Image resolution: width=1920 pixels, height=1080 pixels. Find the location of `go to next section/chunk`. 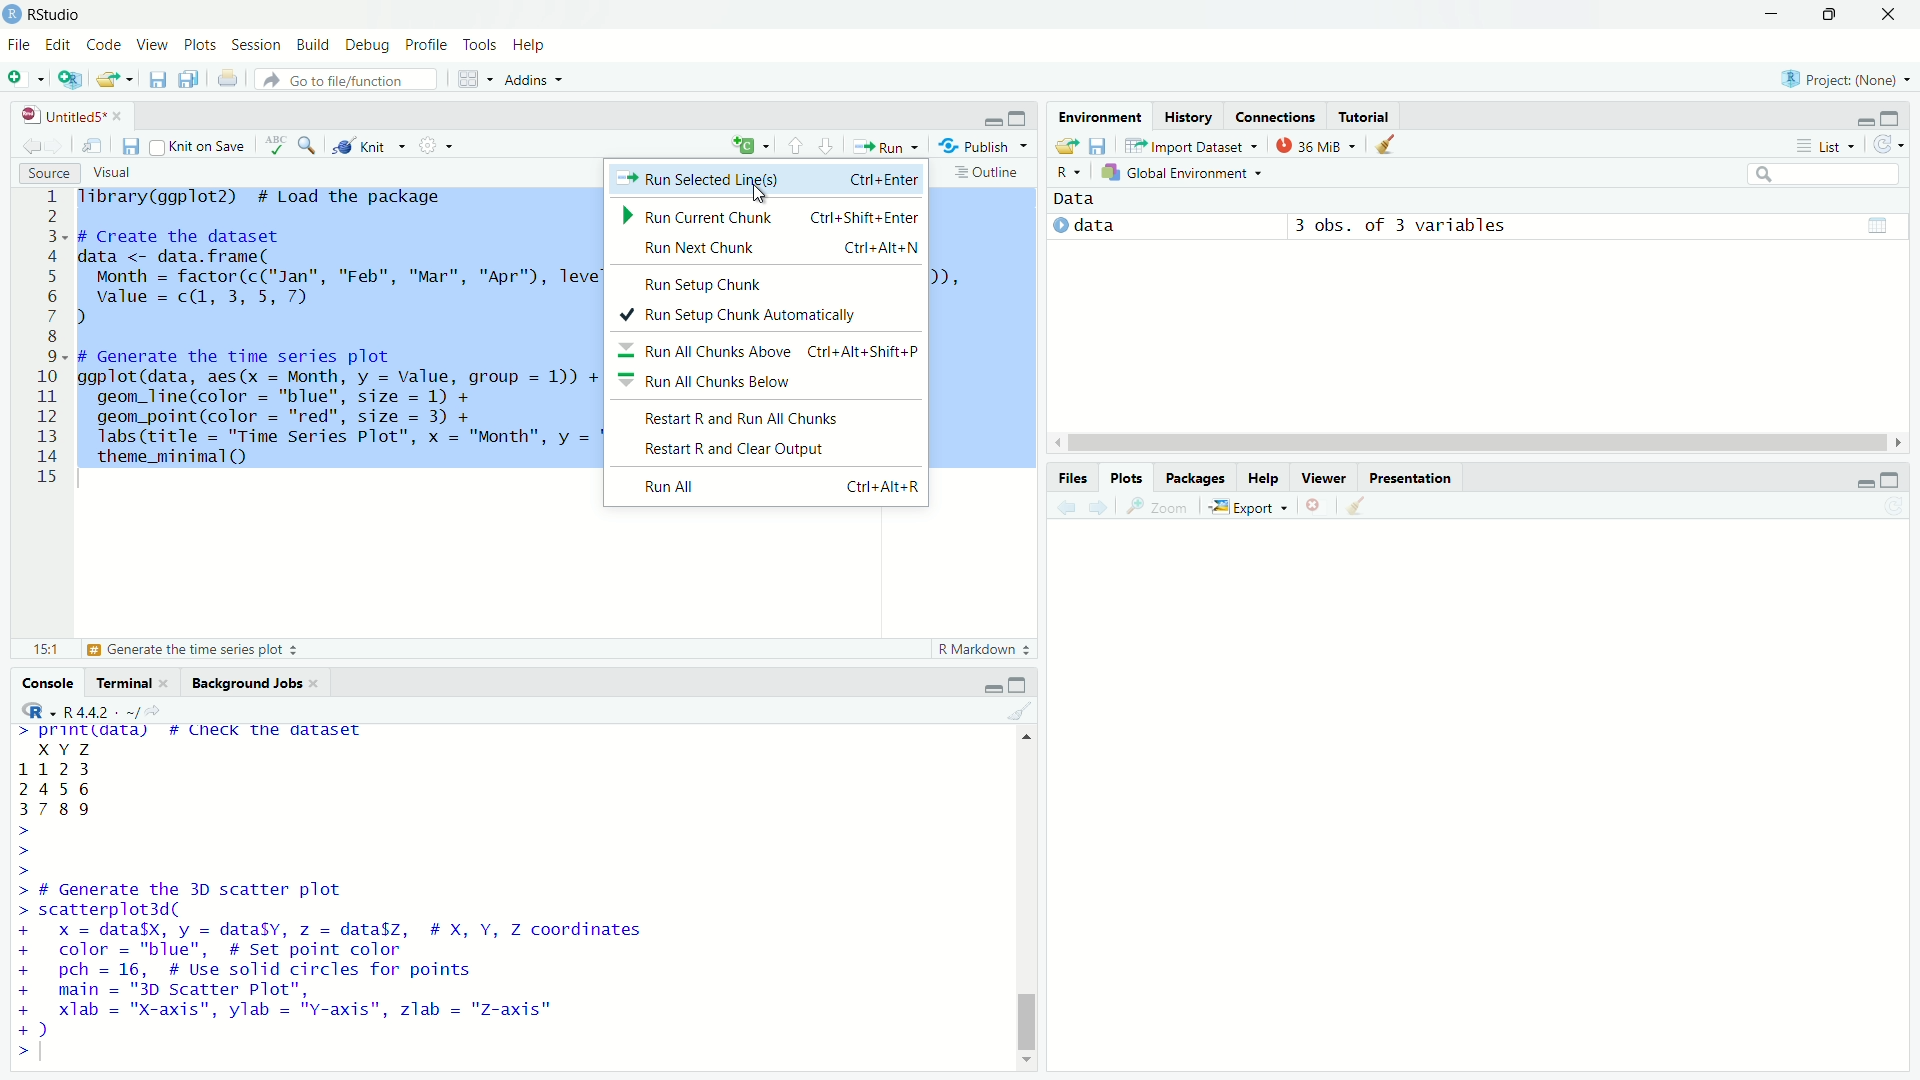

go to next section/chunk is located at coordinates (827, 146).